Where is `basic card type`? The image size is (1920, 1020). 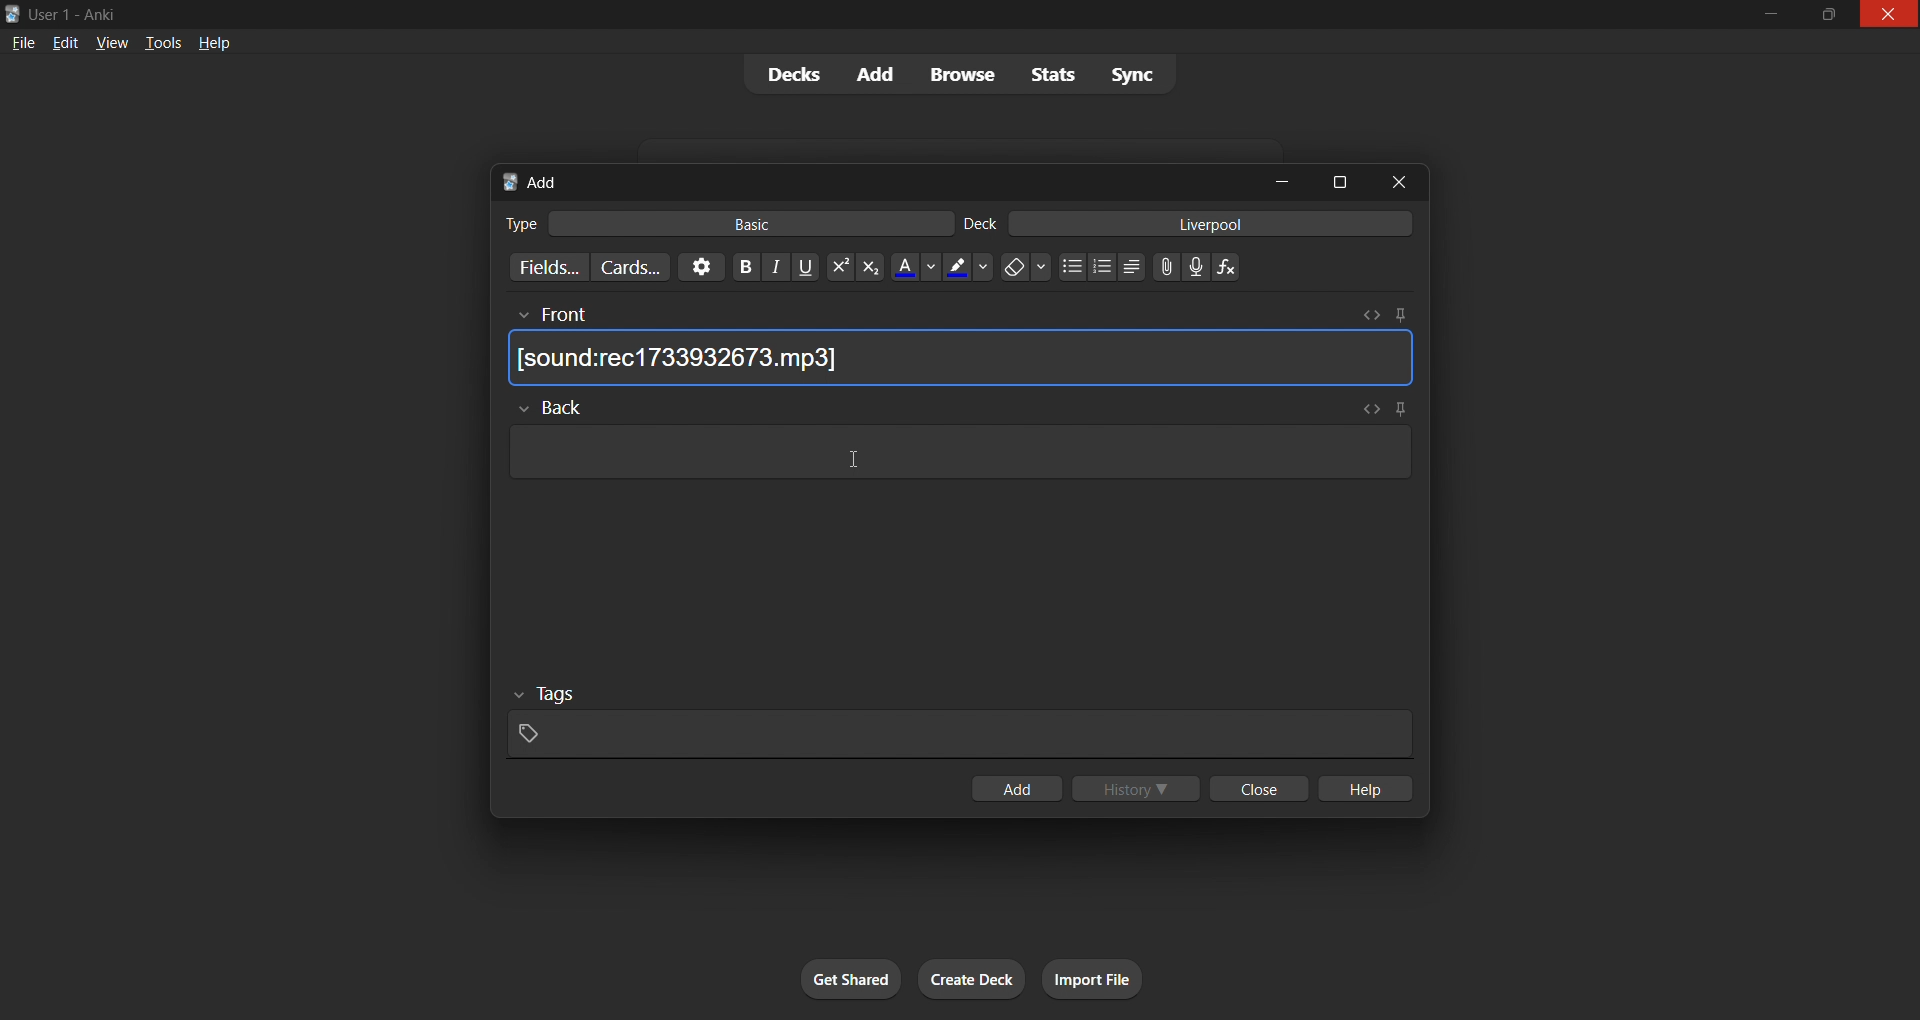 basic card type is located at coordinates (761, 223).